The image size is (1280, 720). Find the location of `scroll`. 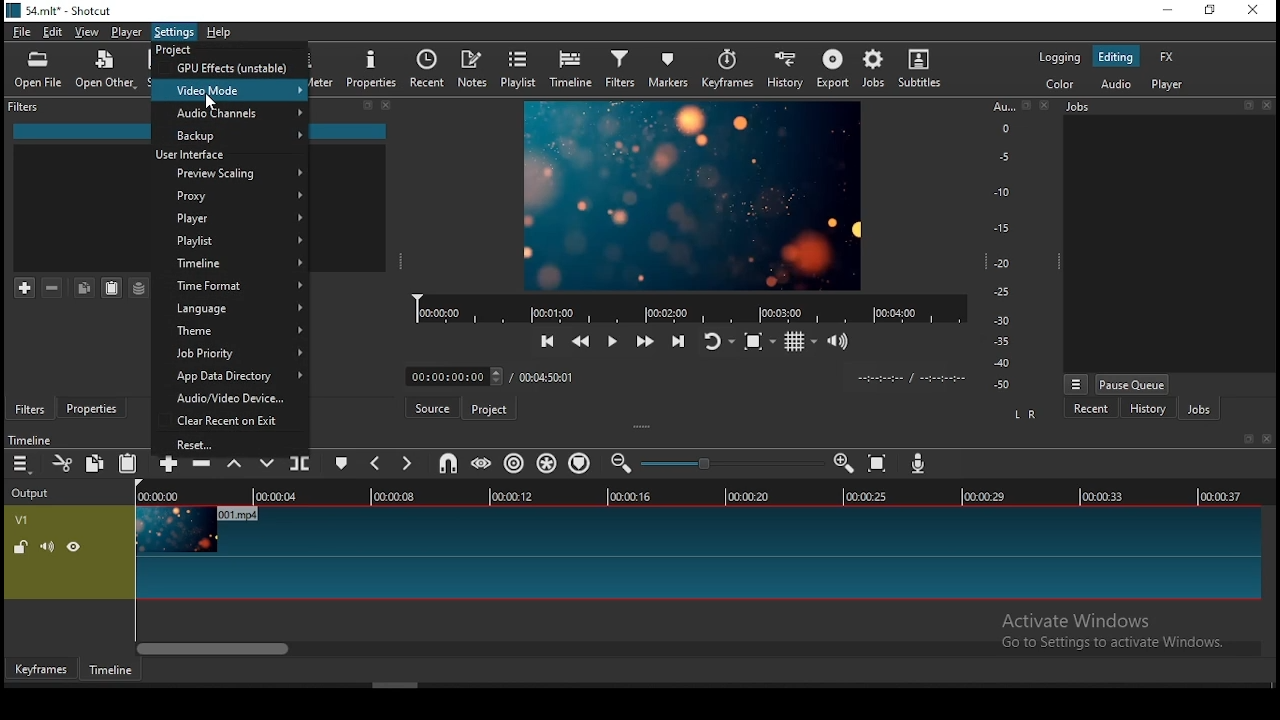

scroll is located at coordinates (395, 684).